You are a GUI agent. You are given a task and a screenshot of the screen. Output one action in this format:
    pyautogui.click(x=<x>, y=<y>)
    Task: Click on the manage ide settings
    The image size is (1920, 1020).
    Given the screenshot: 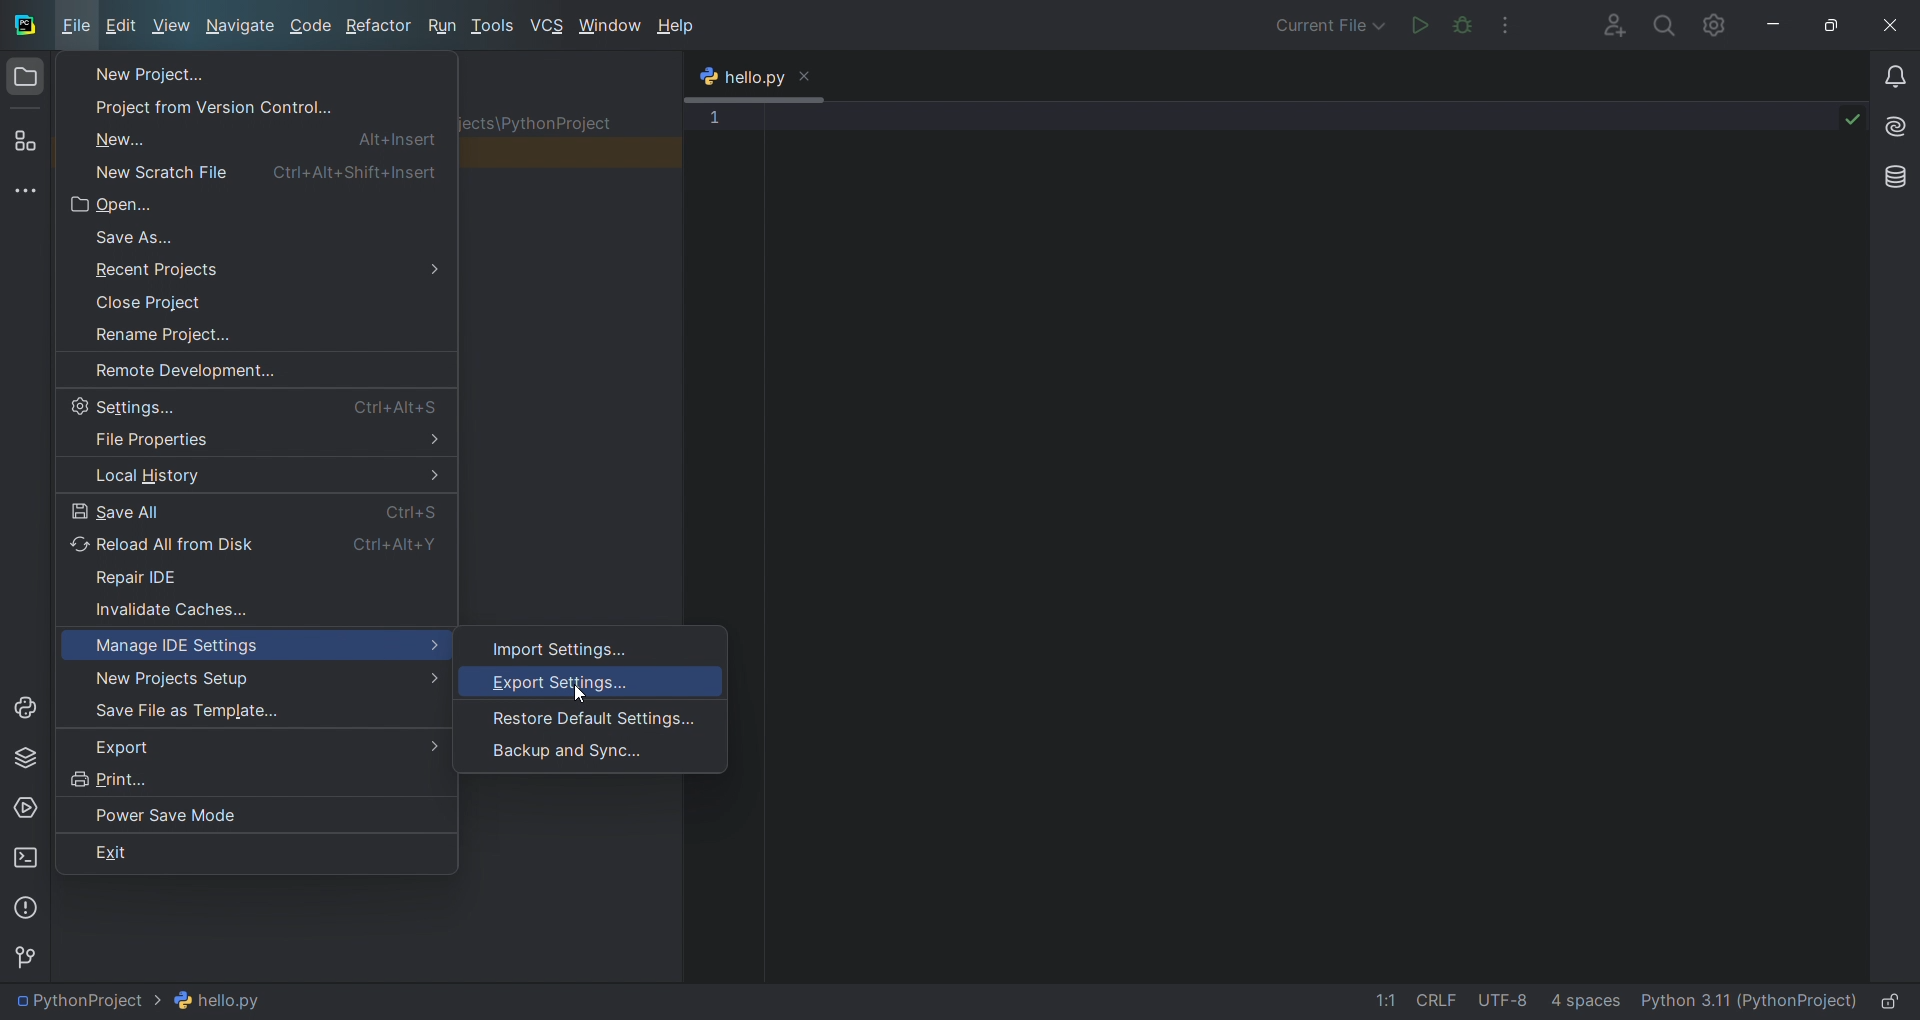 What is the action you would take?
    pyautogui.click(x=254, y=640)
    